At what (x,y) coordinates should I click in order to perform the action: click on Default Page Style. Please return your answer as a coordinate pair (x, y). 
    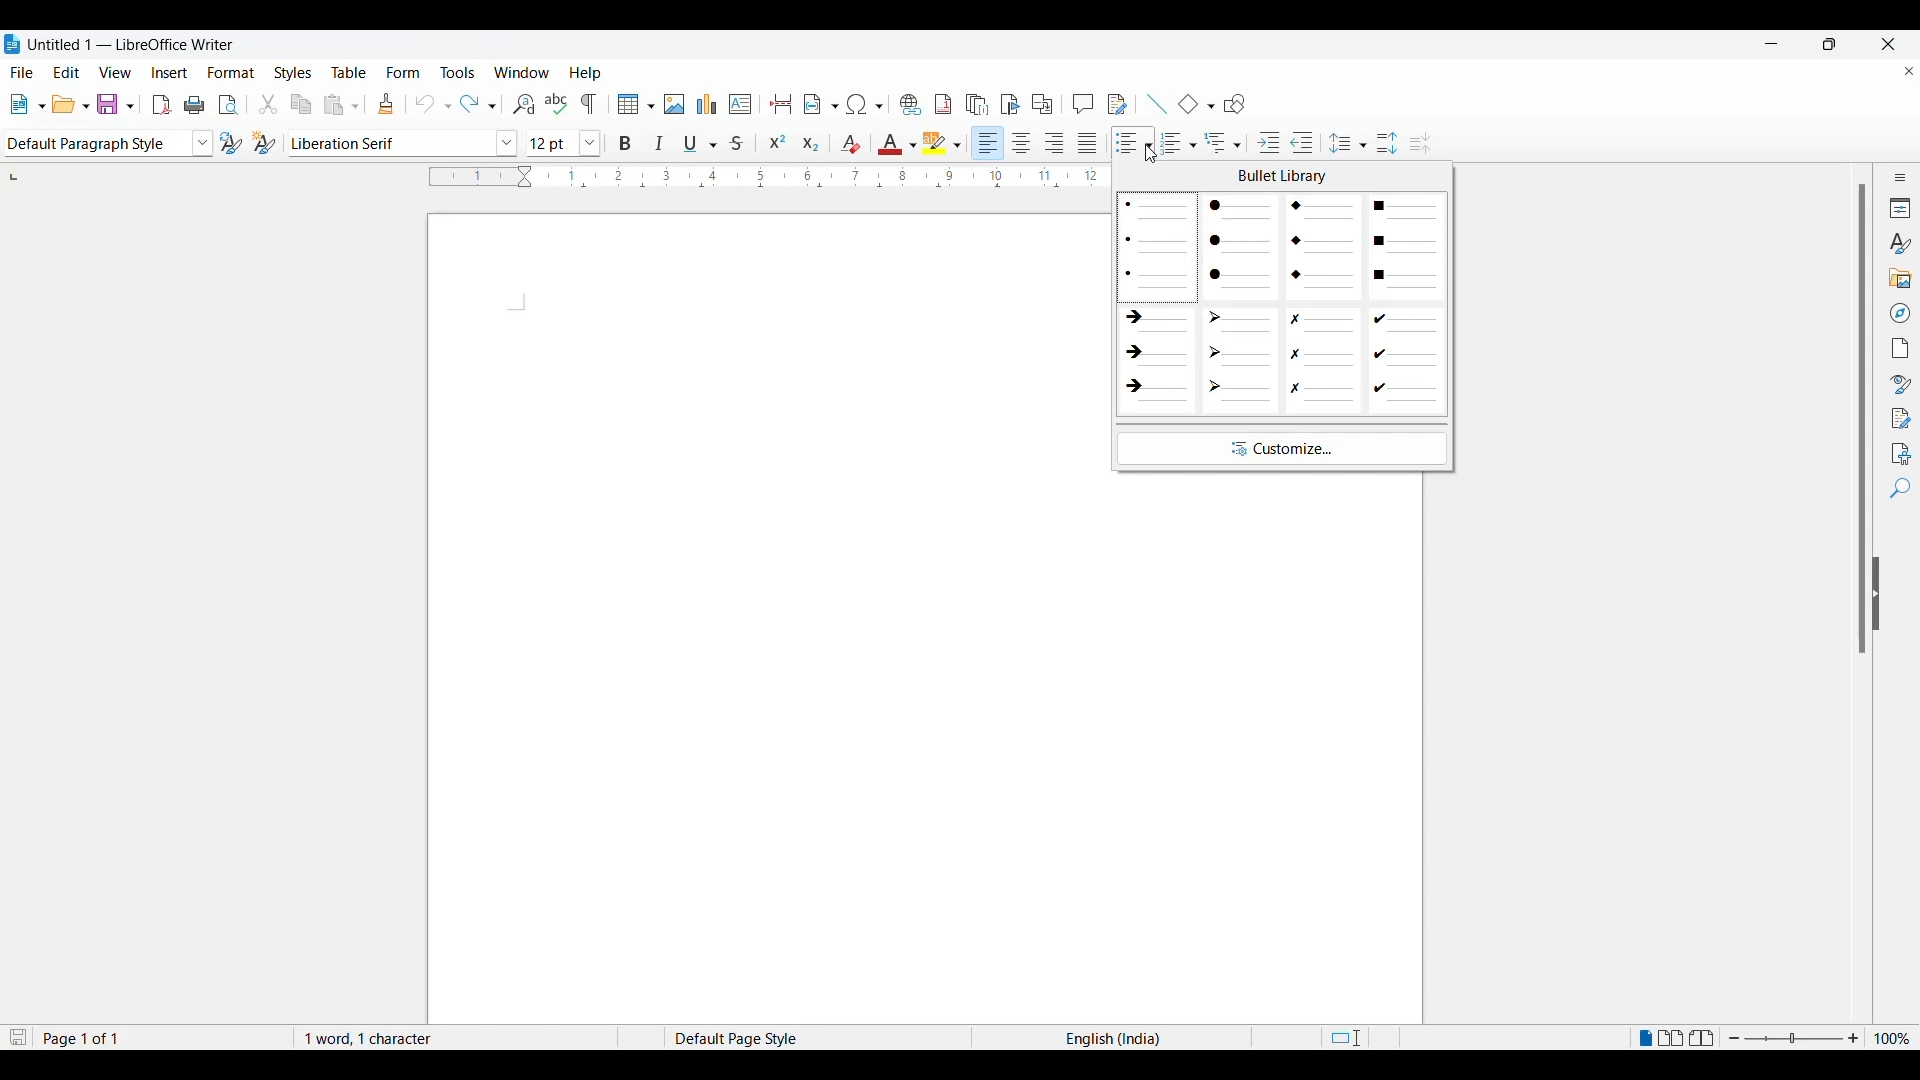
    Looking at the image, I should click on (754, 1036).